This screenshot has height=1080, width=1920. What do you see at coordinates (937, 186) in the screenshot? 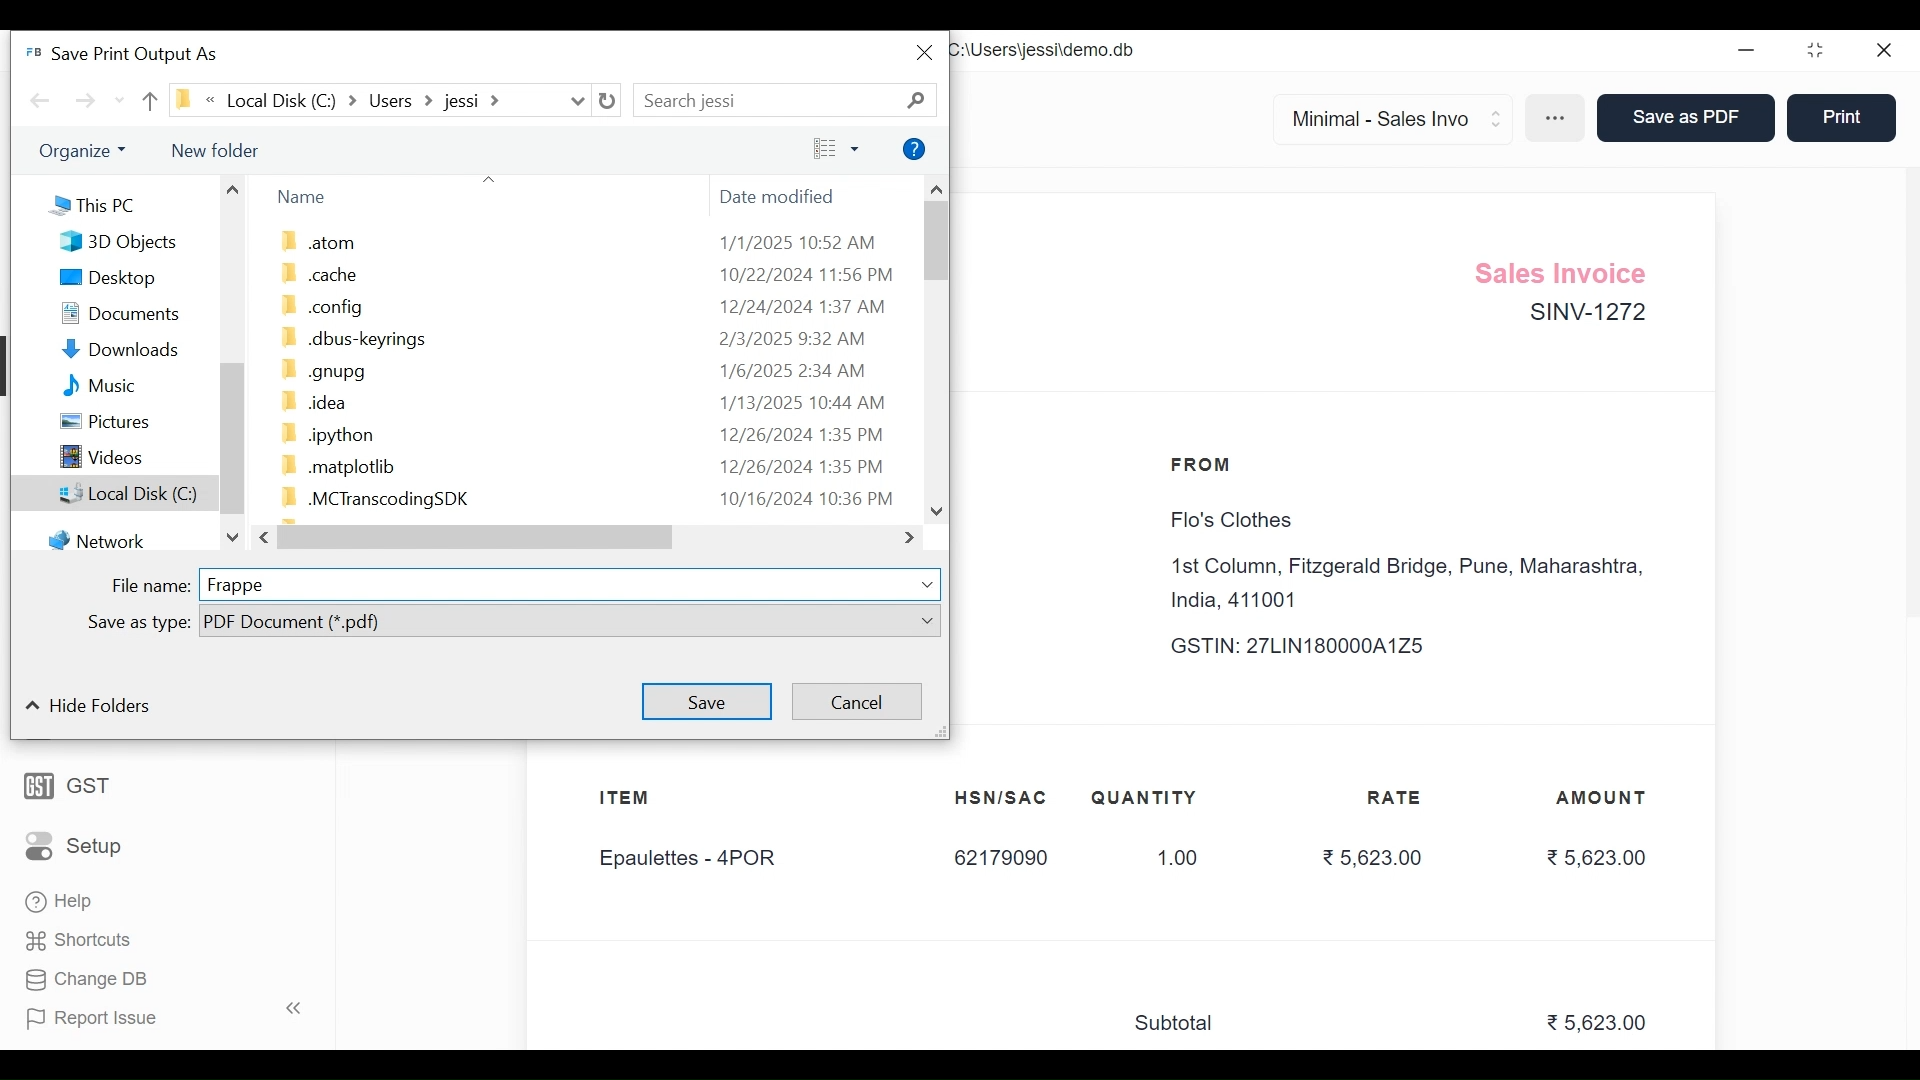
I see `Scroll up` at bounding box center [937, 186].